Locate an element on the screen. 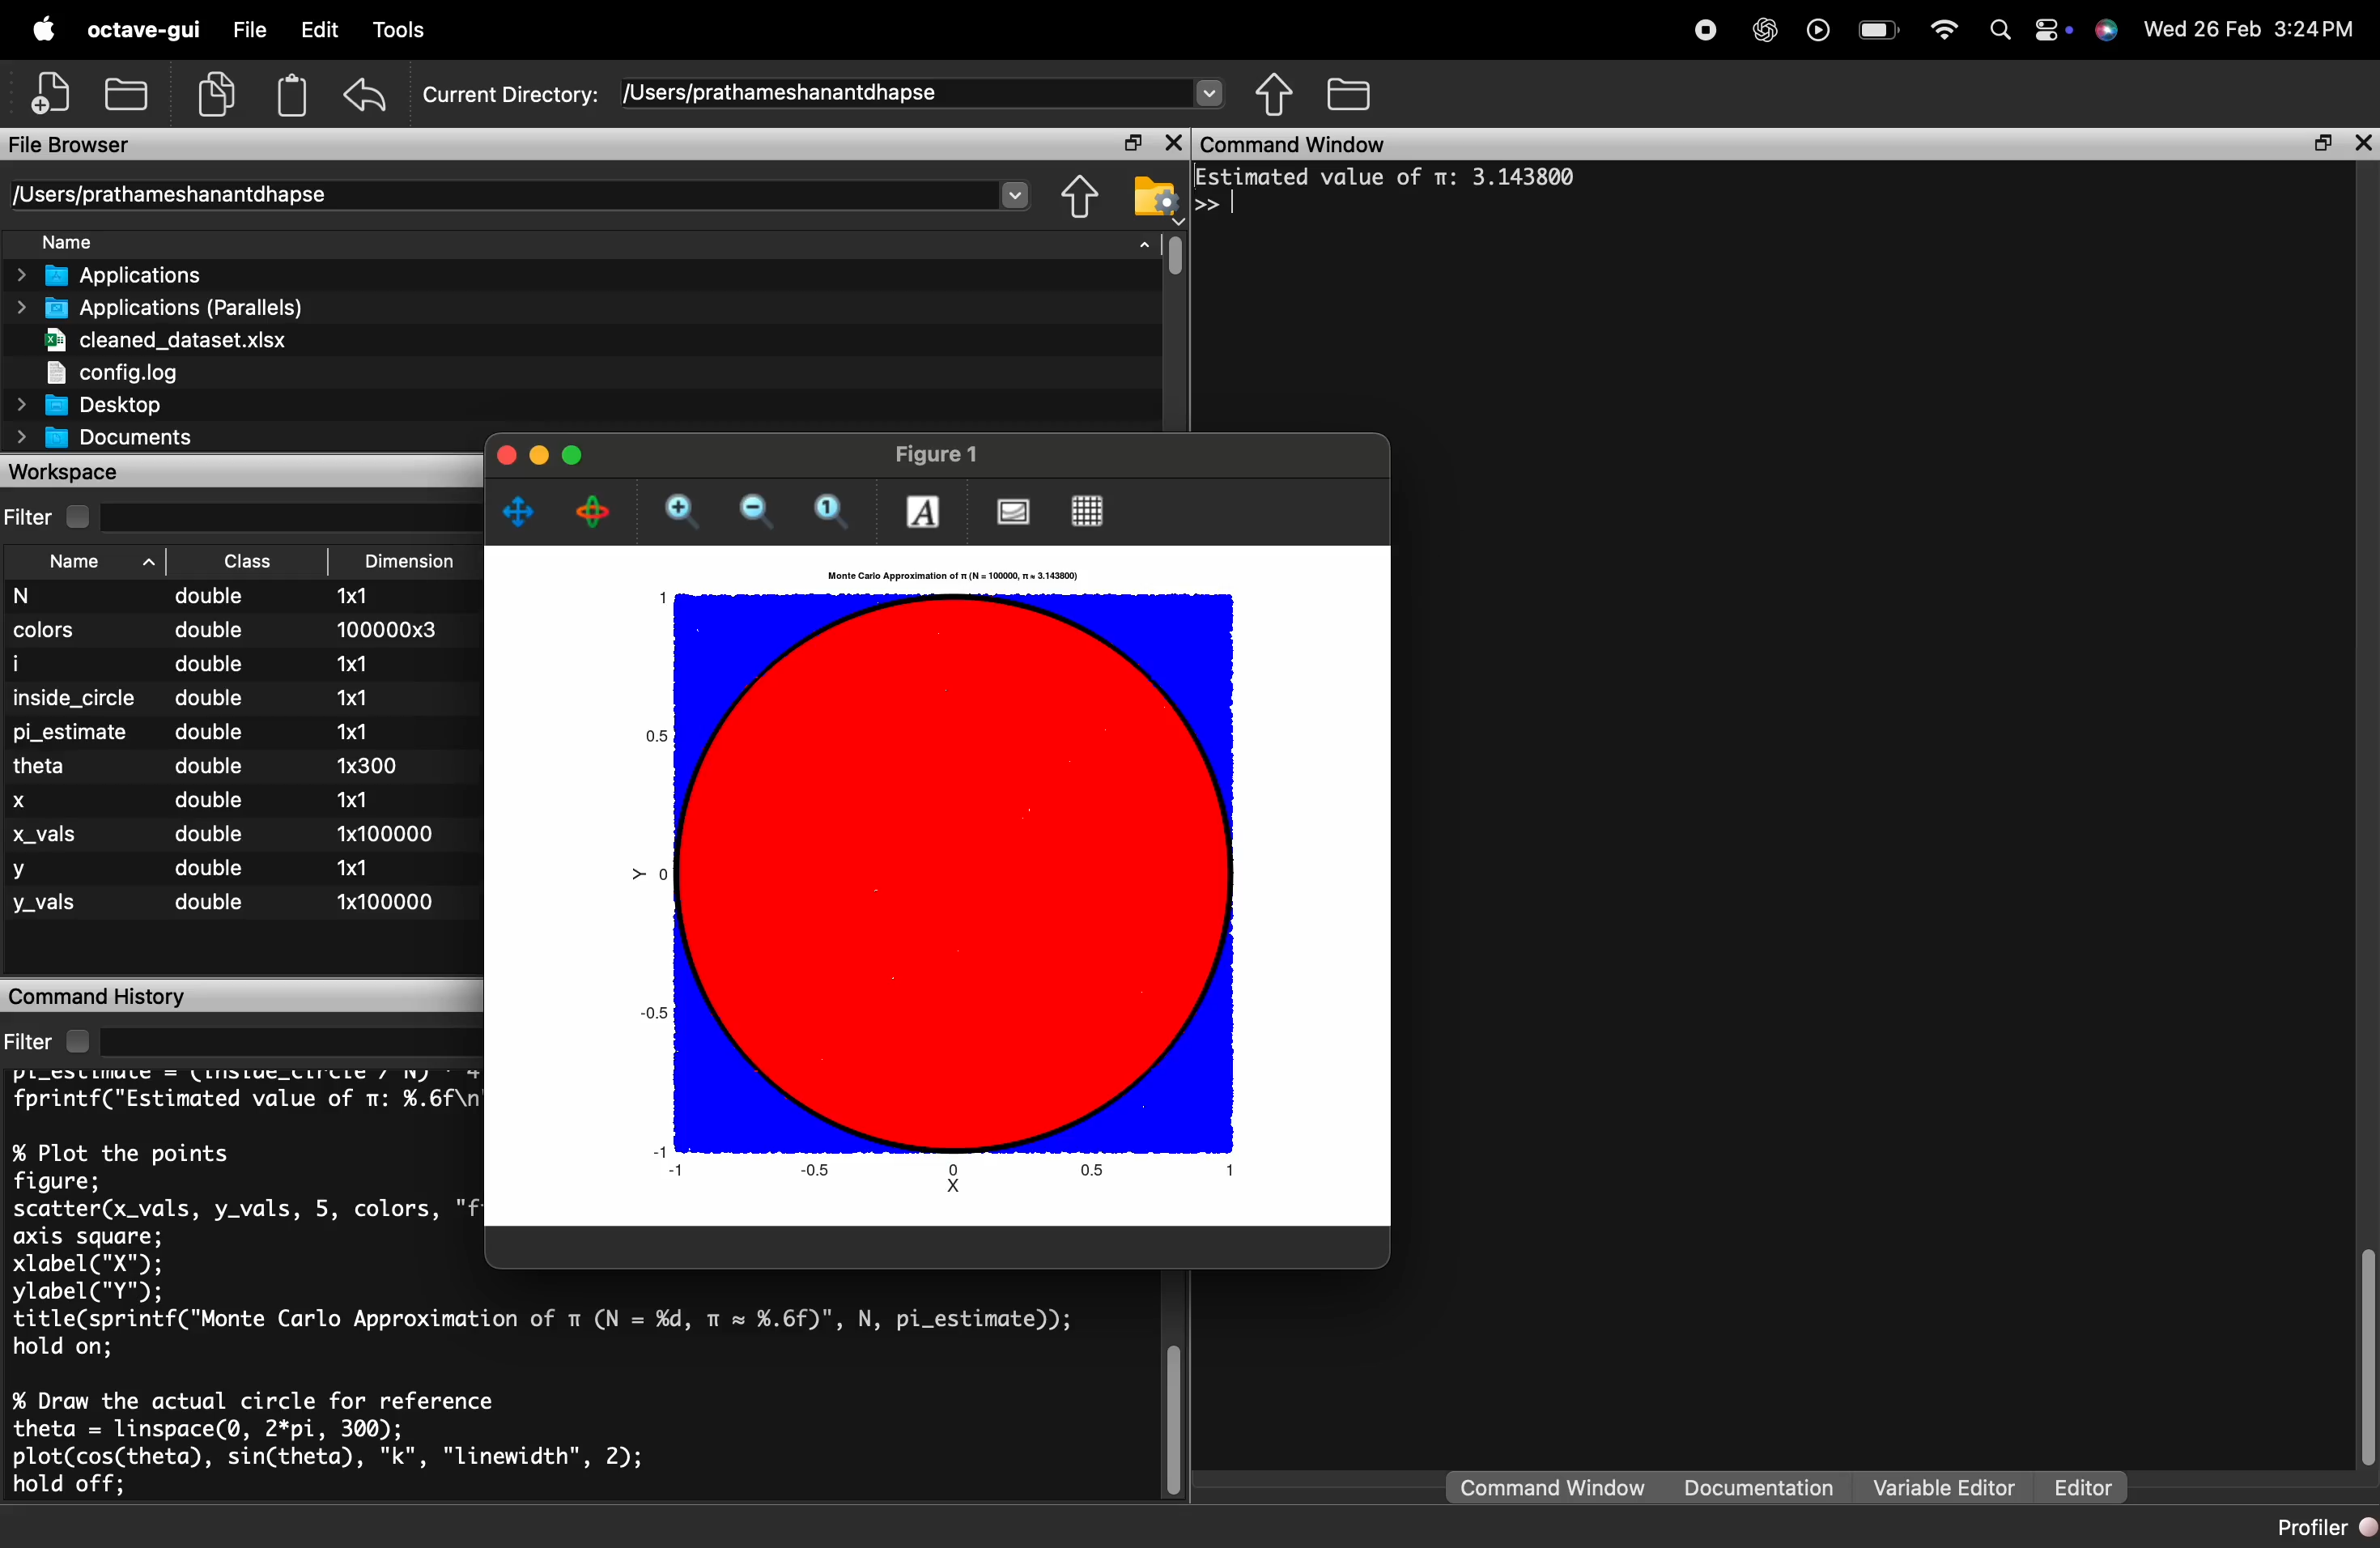  X is located at coordinates (29, 796).